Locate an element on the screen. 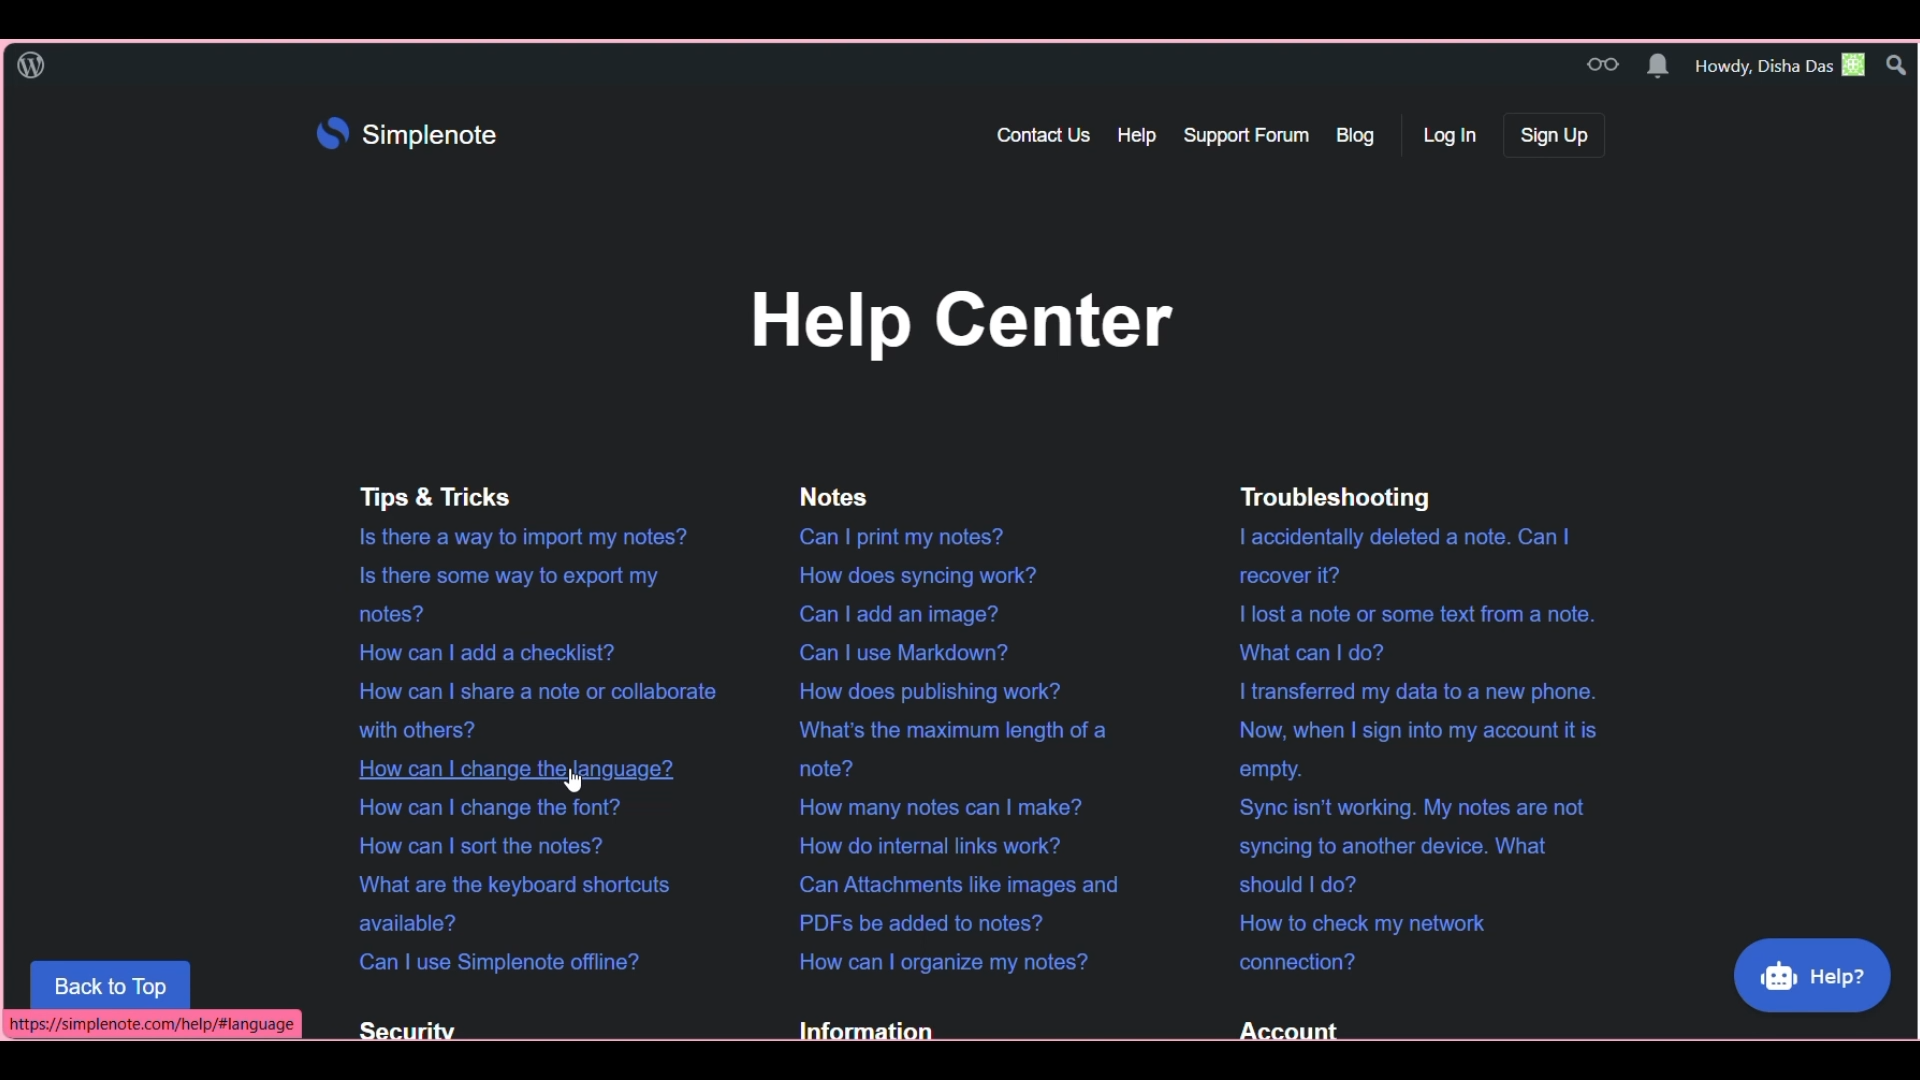 Image resolution: width=1920 pixels, height=1080 pixels. Manage notifications on WordPress is located at coordinates (1657, 65).